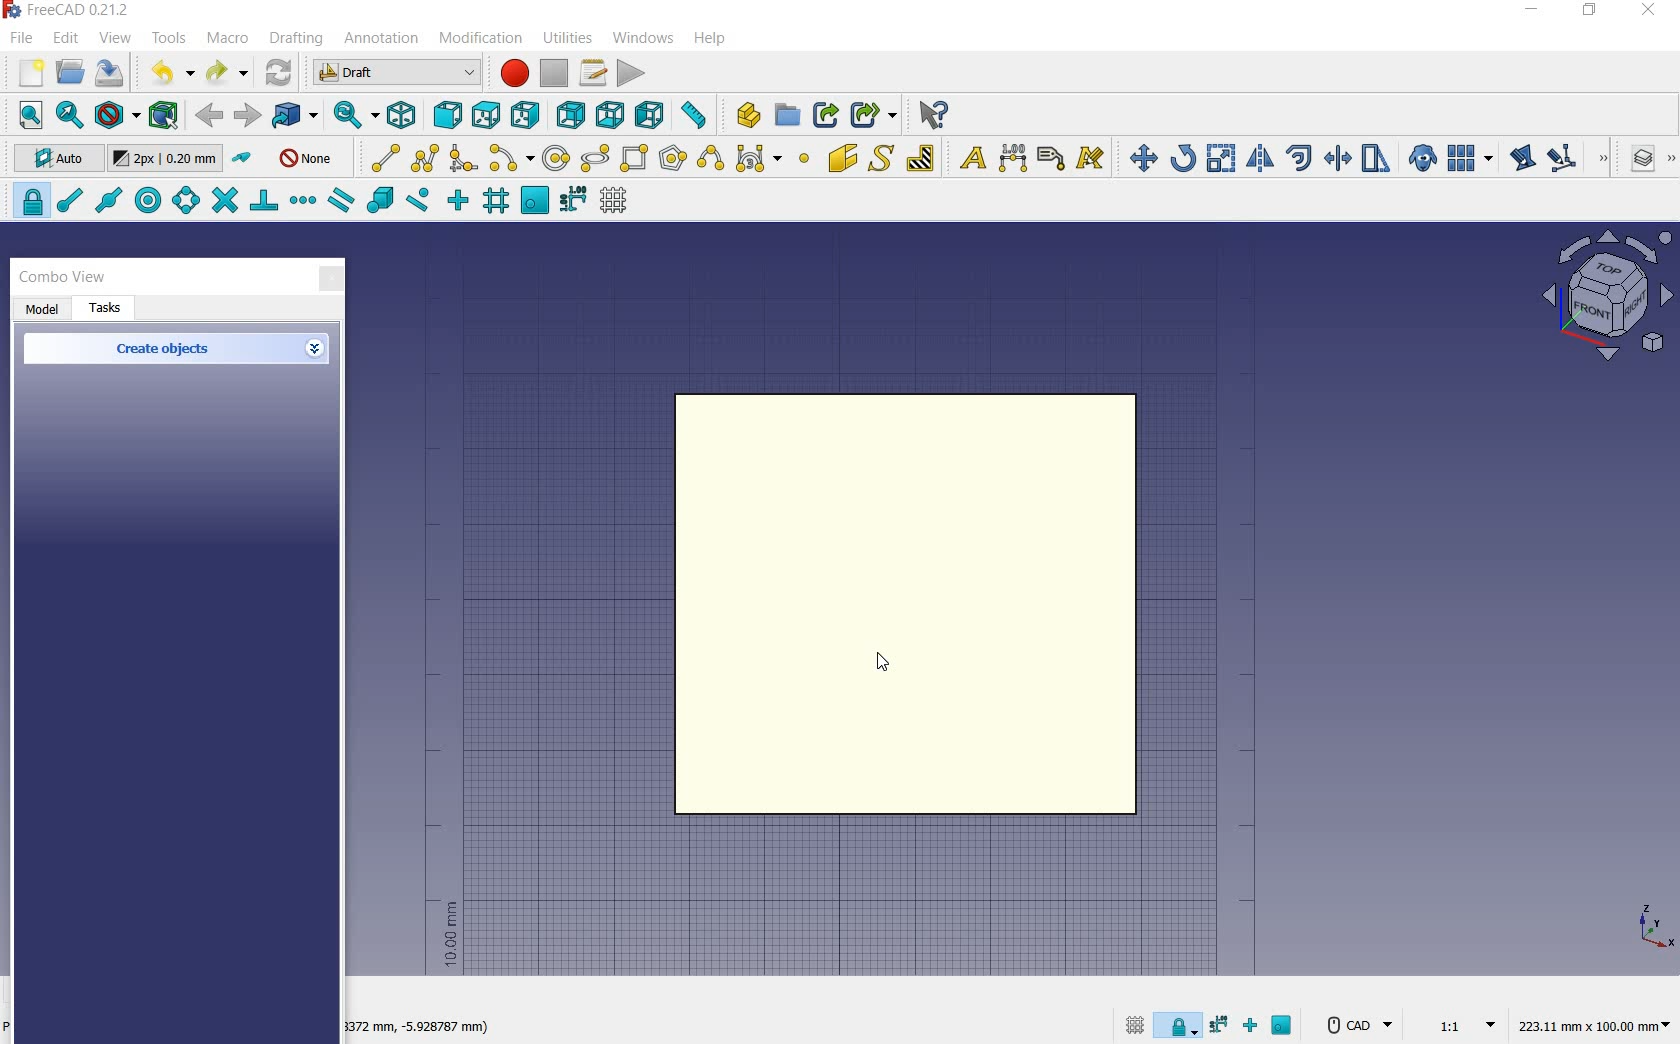 The height and width of the screenshot is (1044, 1680). What do you see at coordinates (1138, 157) in the screenshot?
I see `move` at bounding box center [1138, 157].